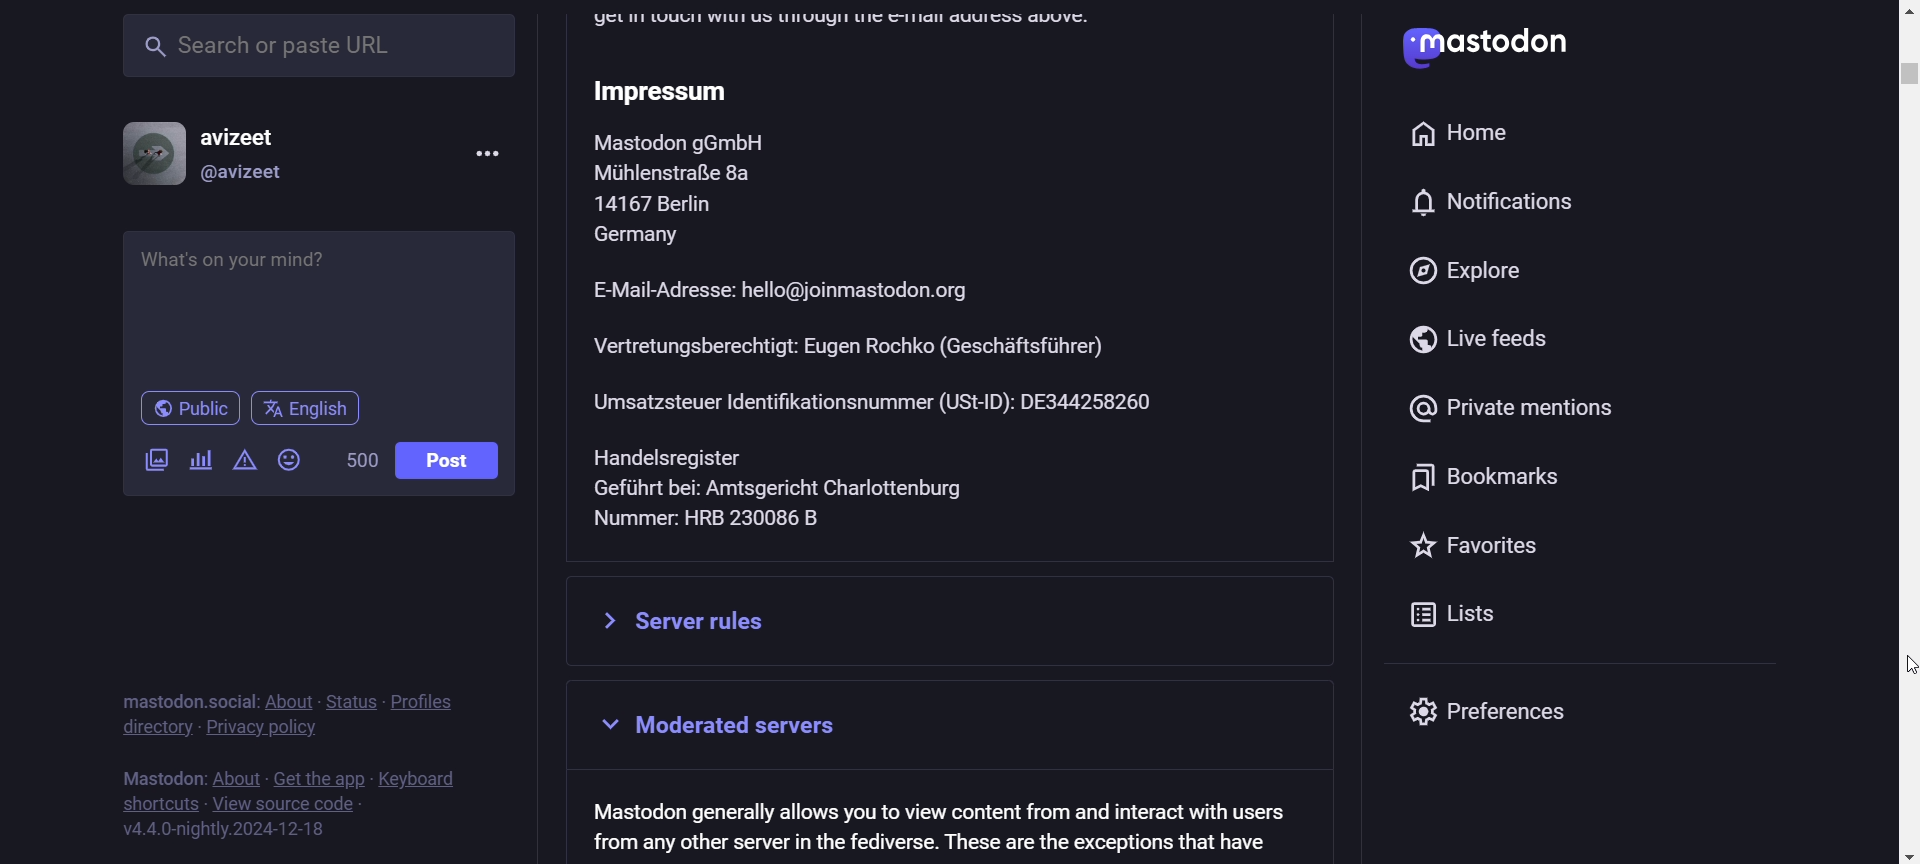  I want to click on Language, so click(305, 409).